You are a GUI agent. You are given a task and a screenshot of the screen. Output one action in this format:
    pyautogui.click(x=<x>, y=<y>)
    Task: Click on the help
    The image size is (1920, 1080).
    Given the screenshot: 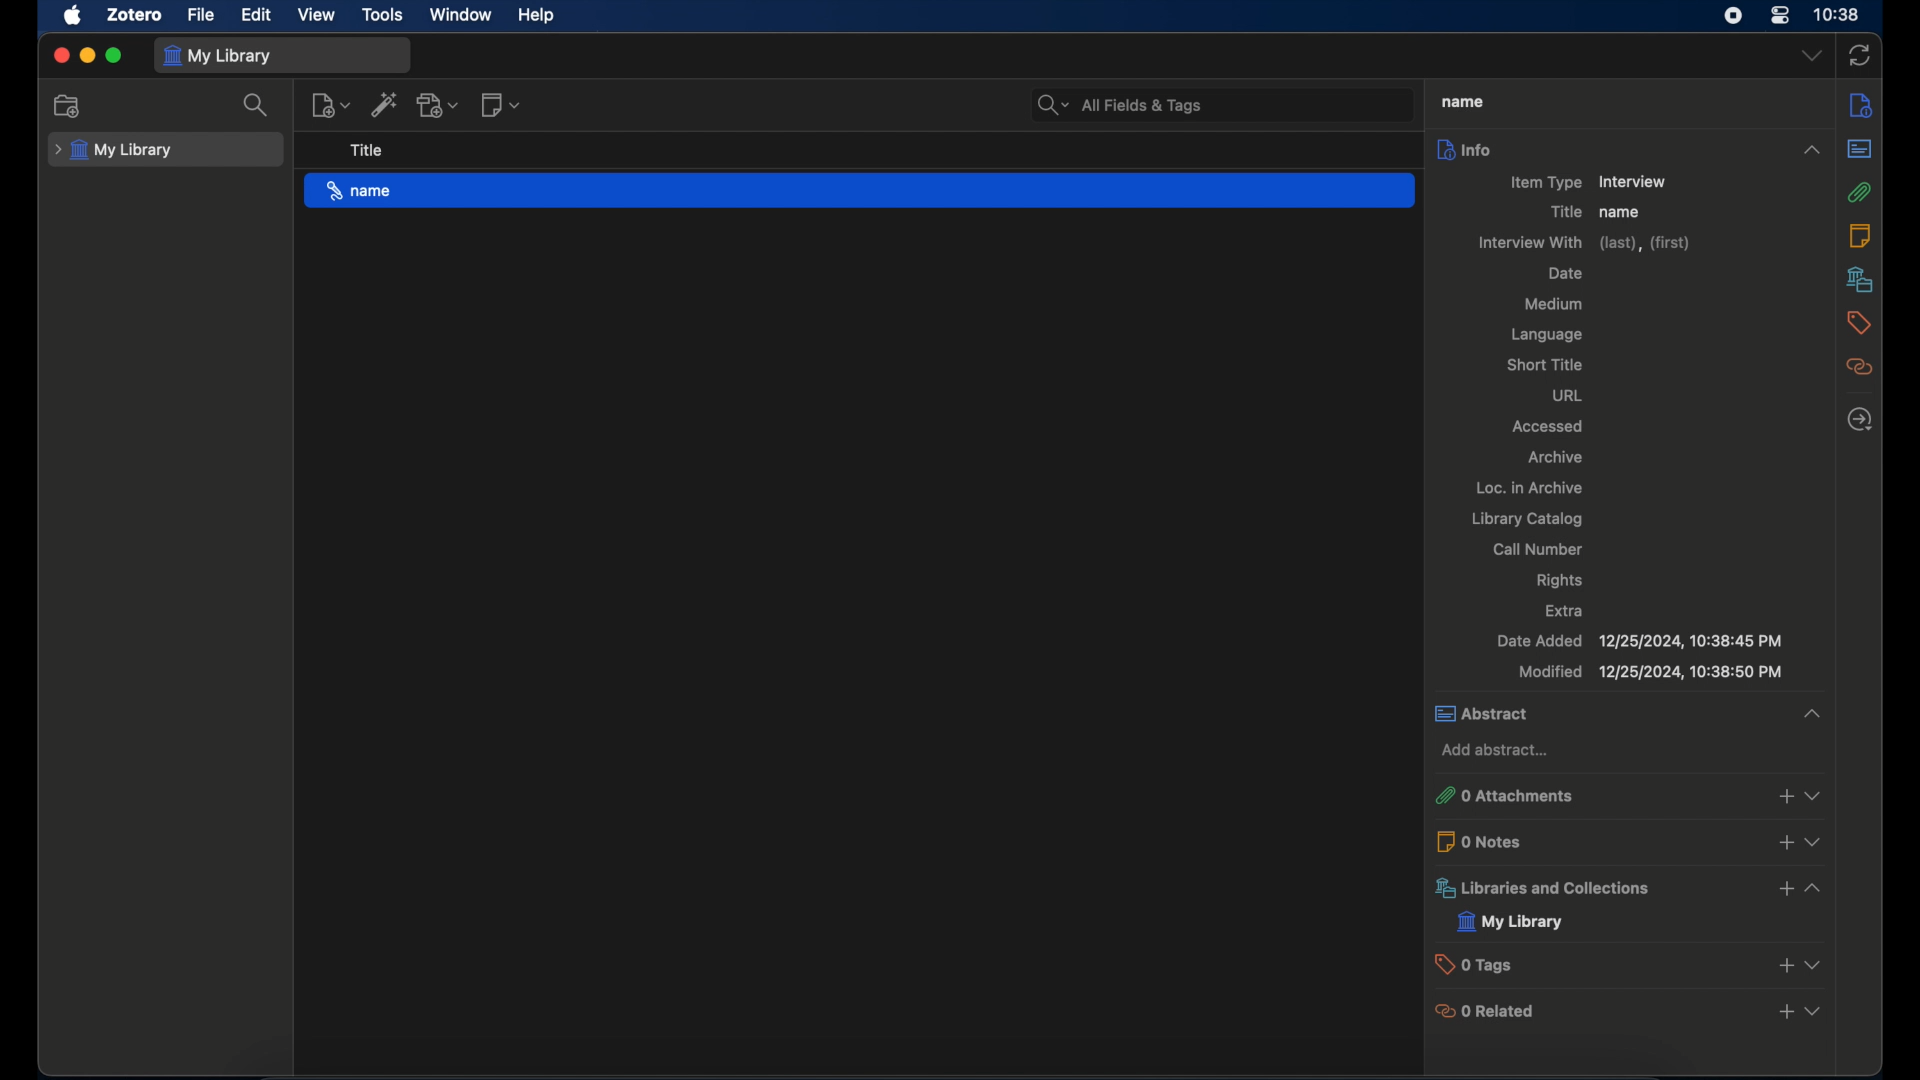 What is the action you would take?
    pyautogui.click(x=538, y=16)
    